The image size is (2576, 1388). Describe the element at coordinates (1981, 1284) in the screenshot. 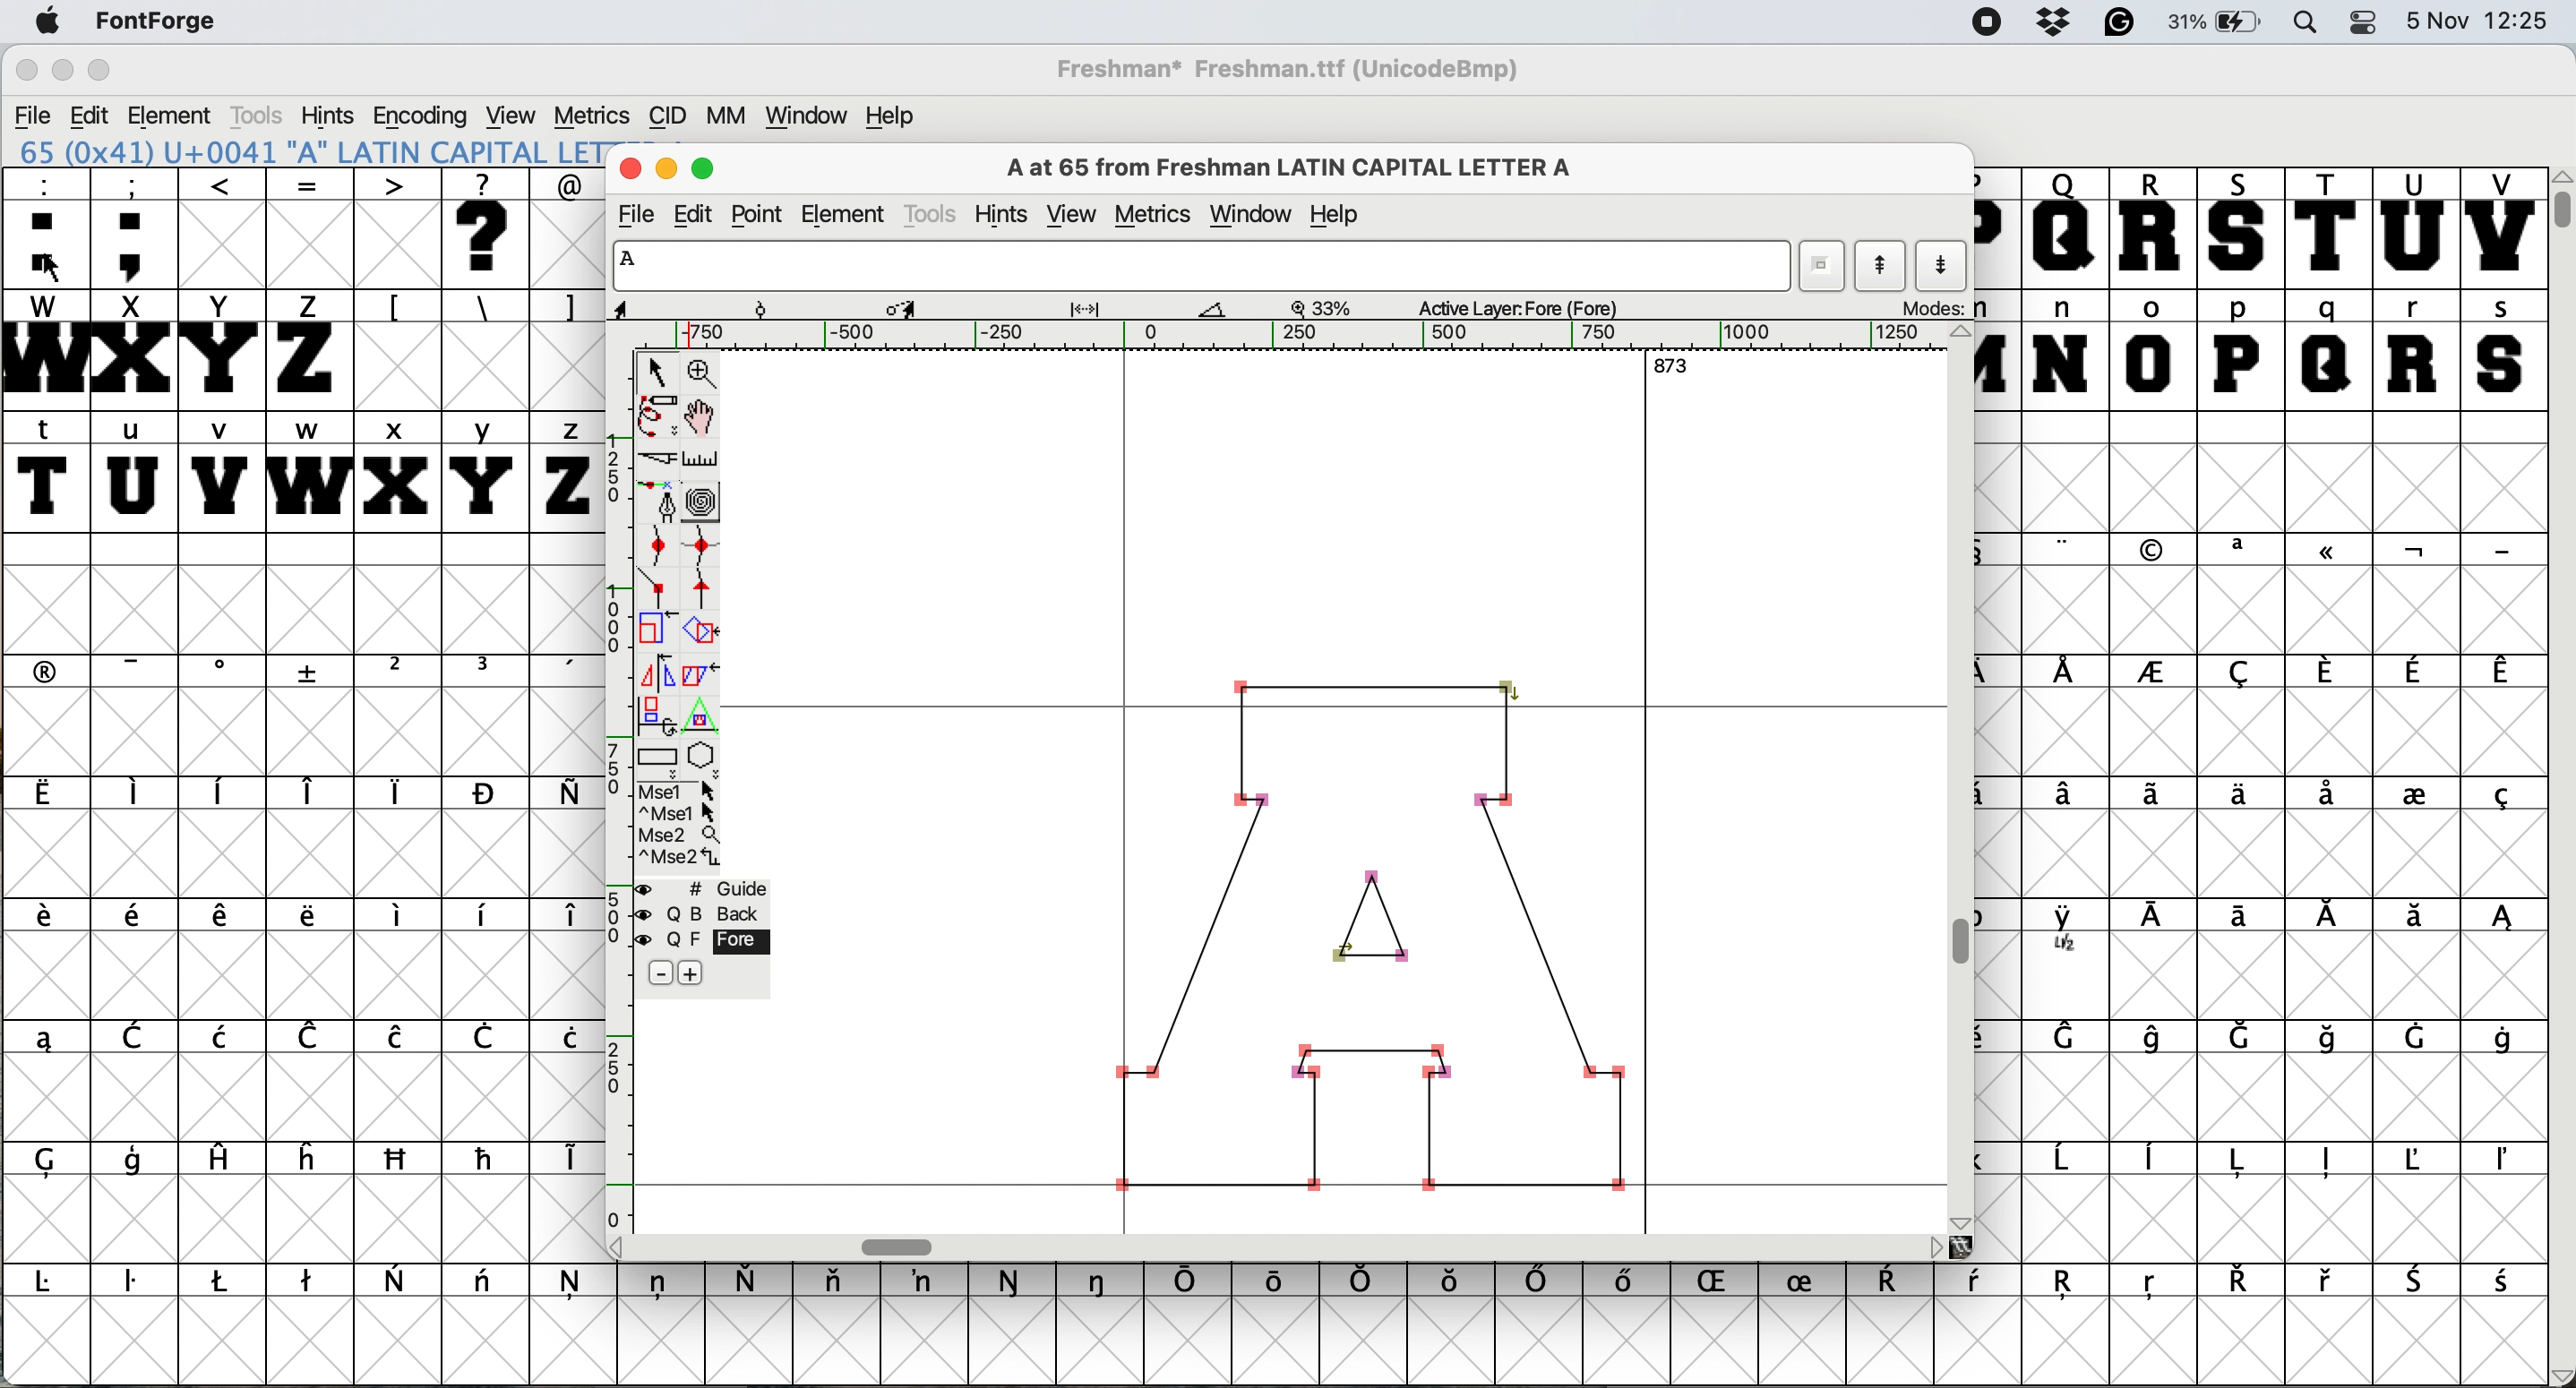

I see `symbol` at that location.